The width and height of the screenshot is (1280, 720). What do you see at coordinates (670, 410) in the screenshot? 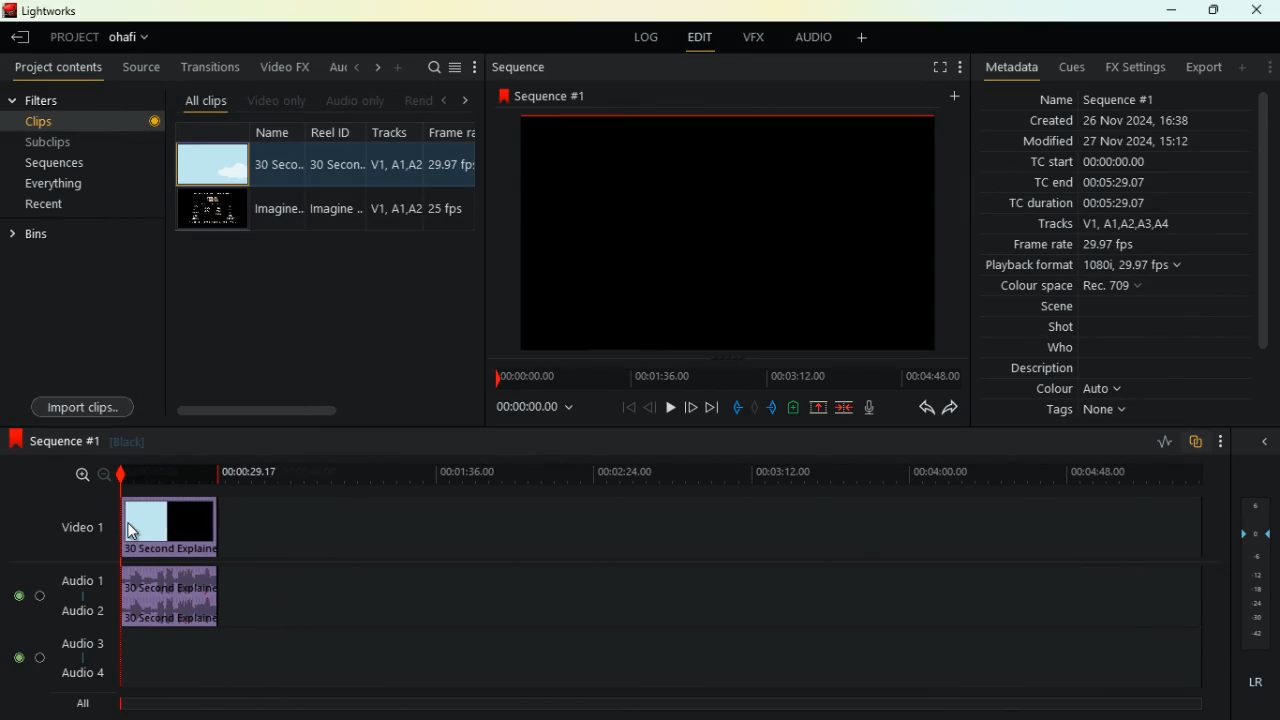
I see `play` at bounding box center [670, 410].